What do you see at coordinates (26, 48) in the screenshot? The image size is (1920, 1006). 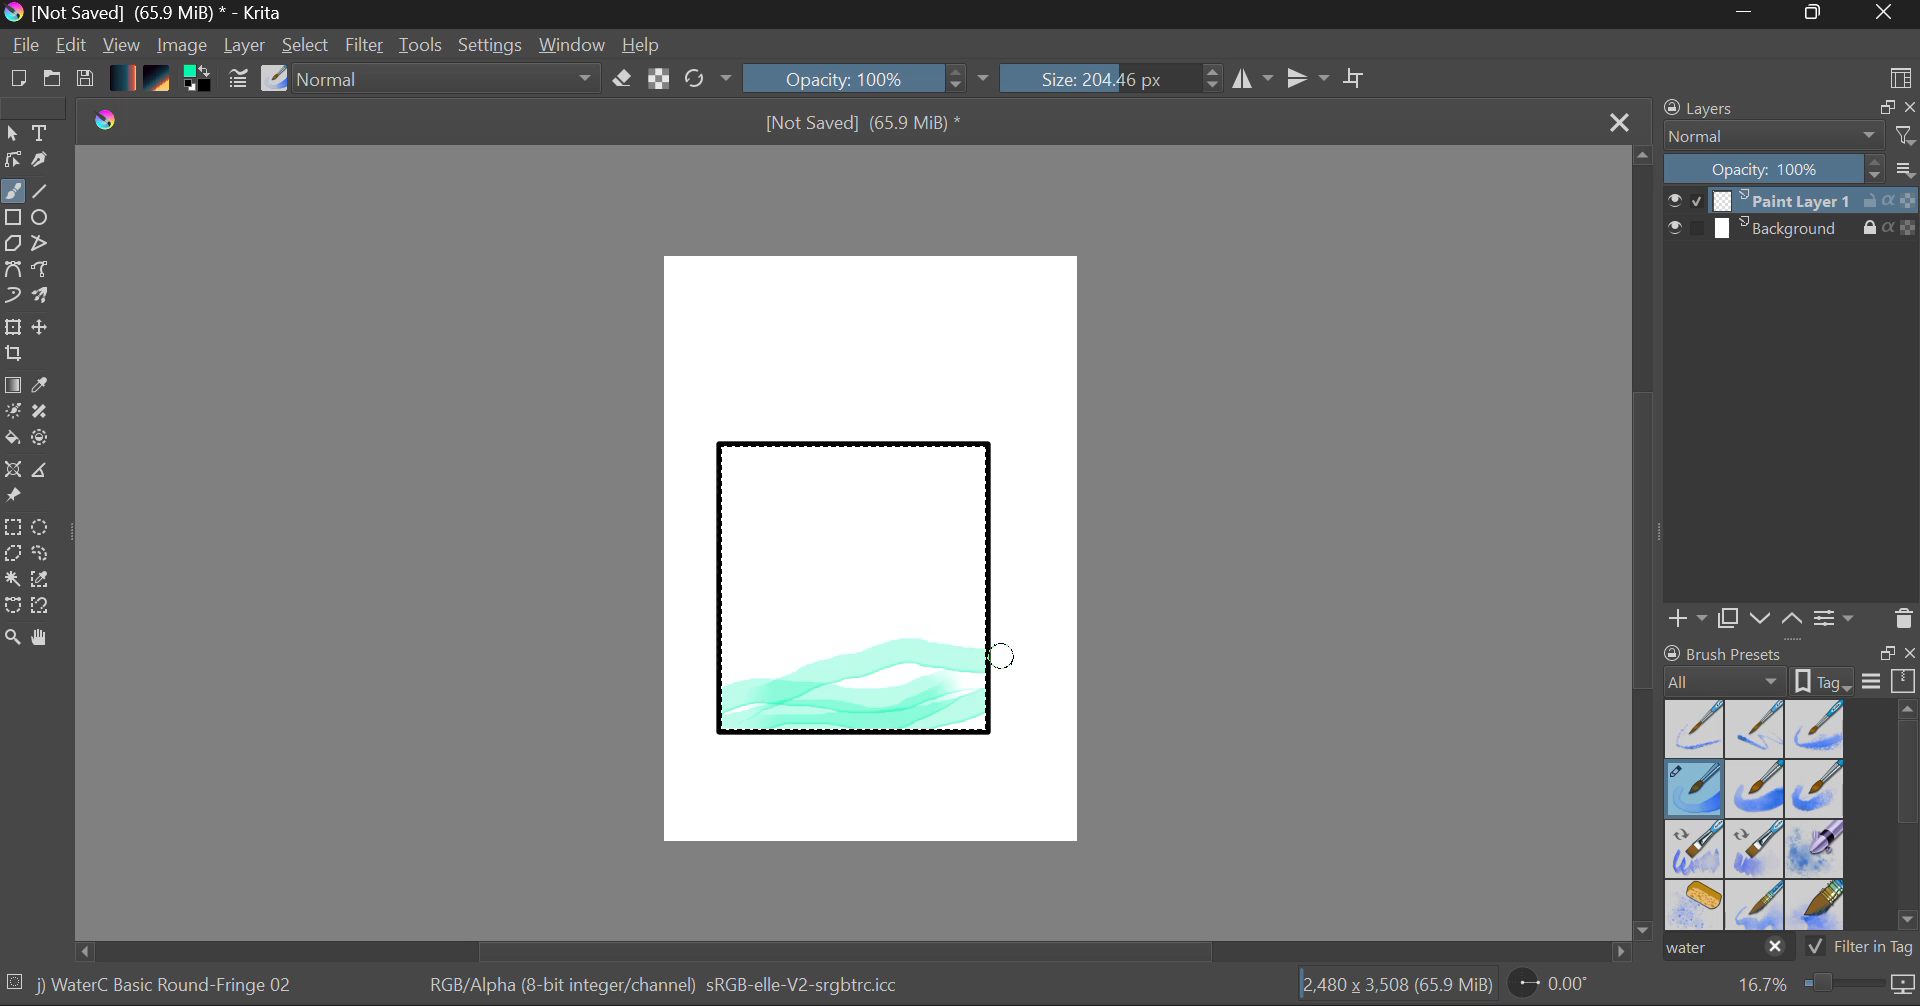 I see `File` at bounding box center [26, 48].